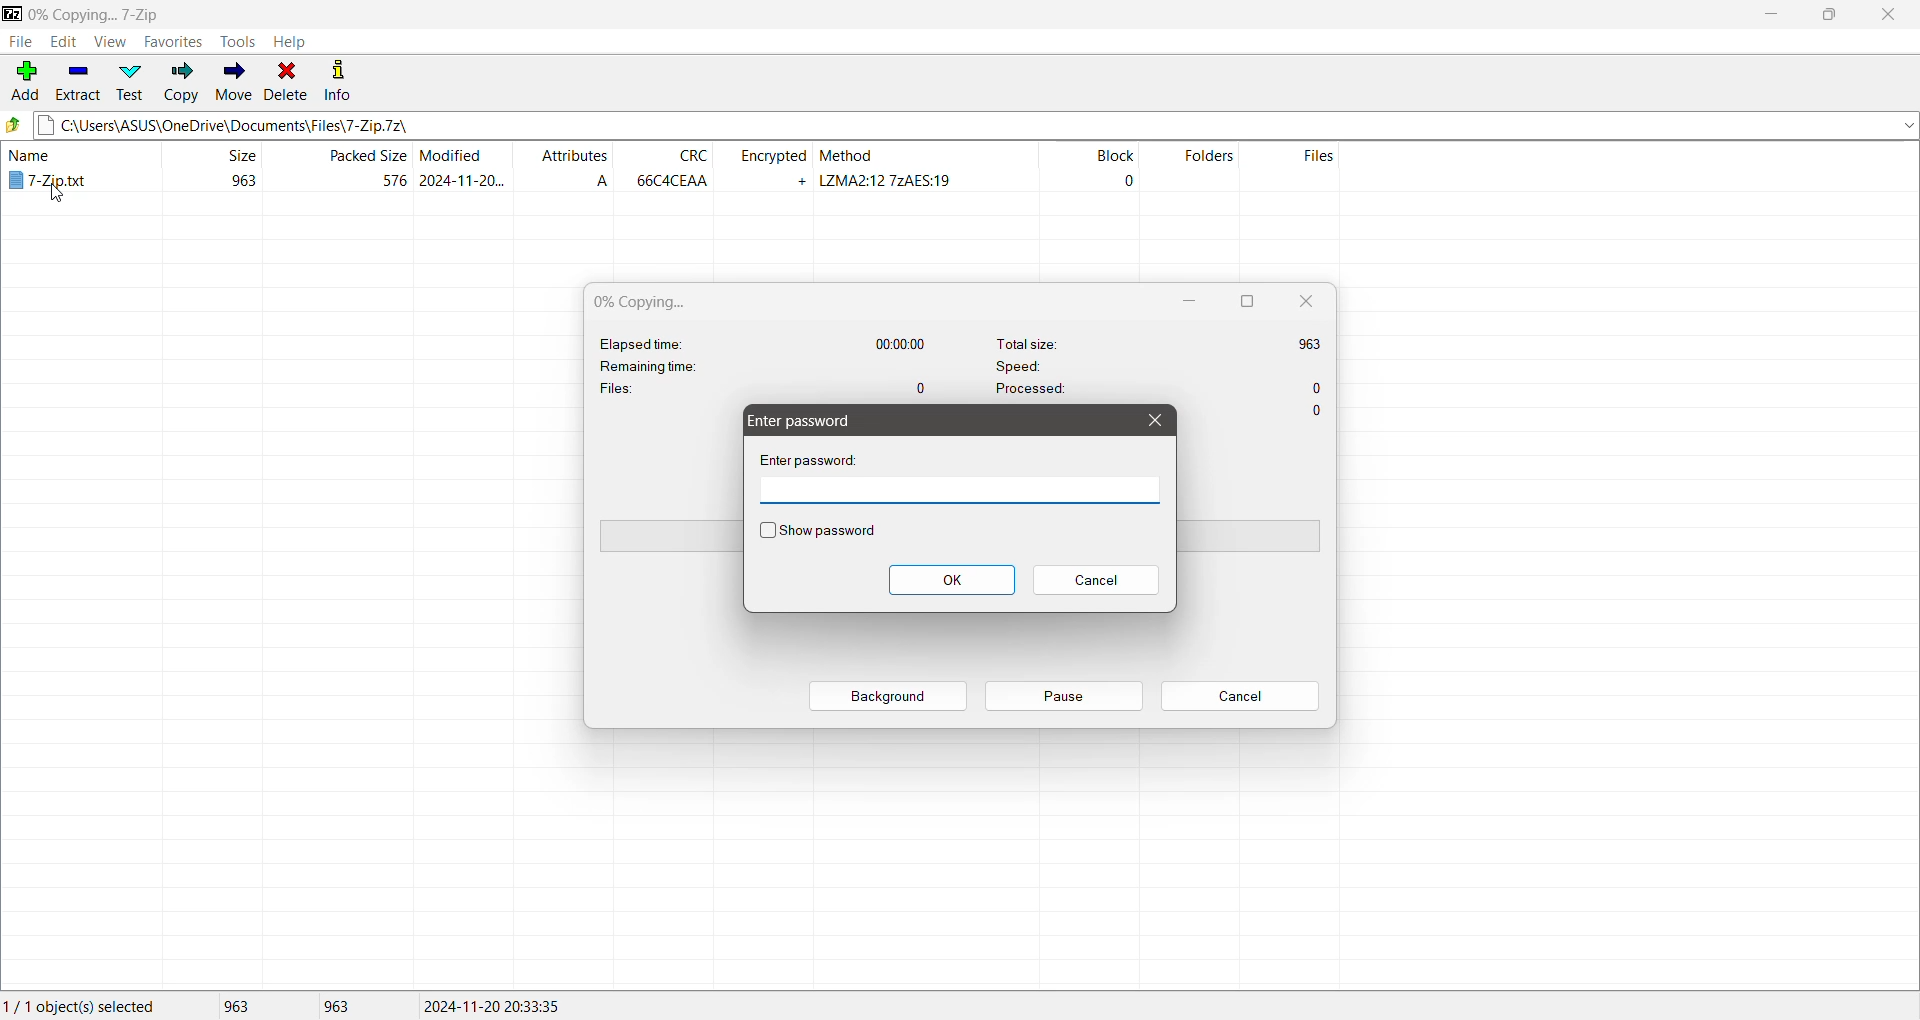 The height and width of the screenshot is (1020, 1920). Describe the element at coordinates (65, 199) in the screenshot. I see `cursor` at that location.